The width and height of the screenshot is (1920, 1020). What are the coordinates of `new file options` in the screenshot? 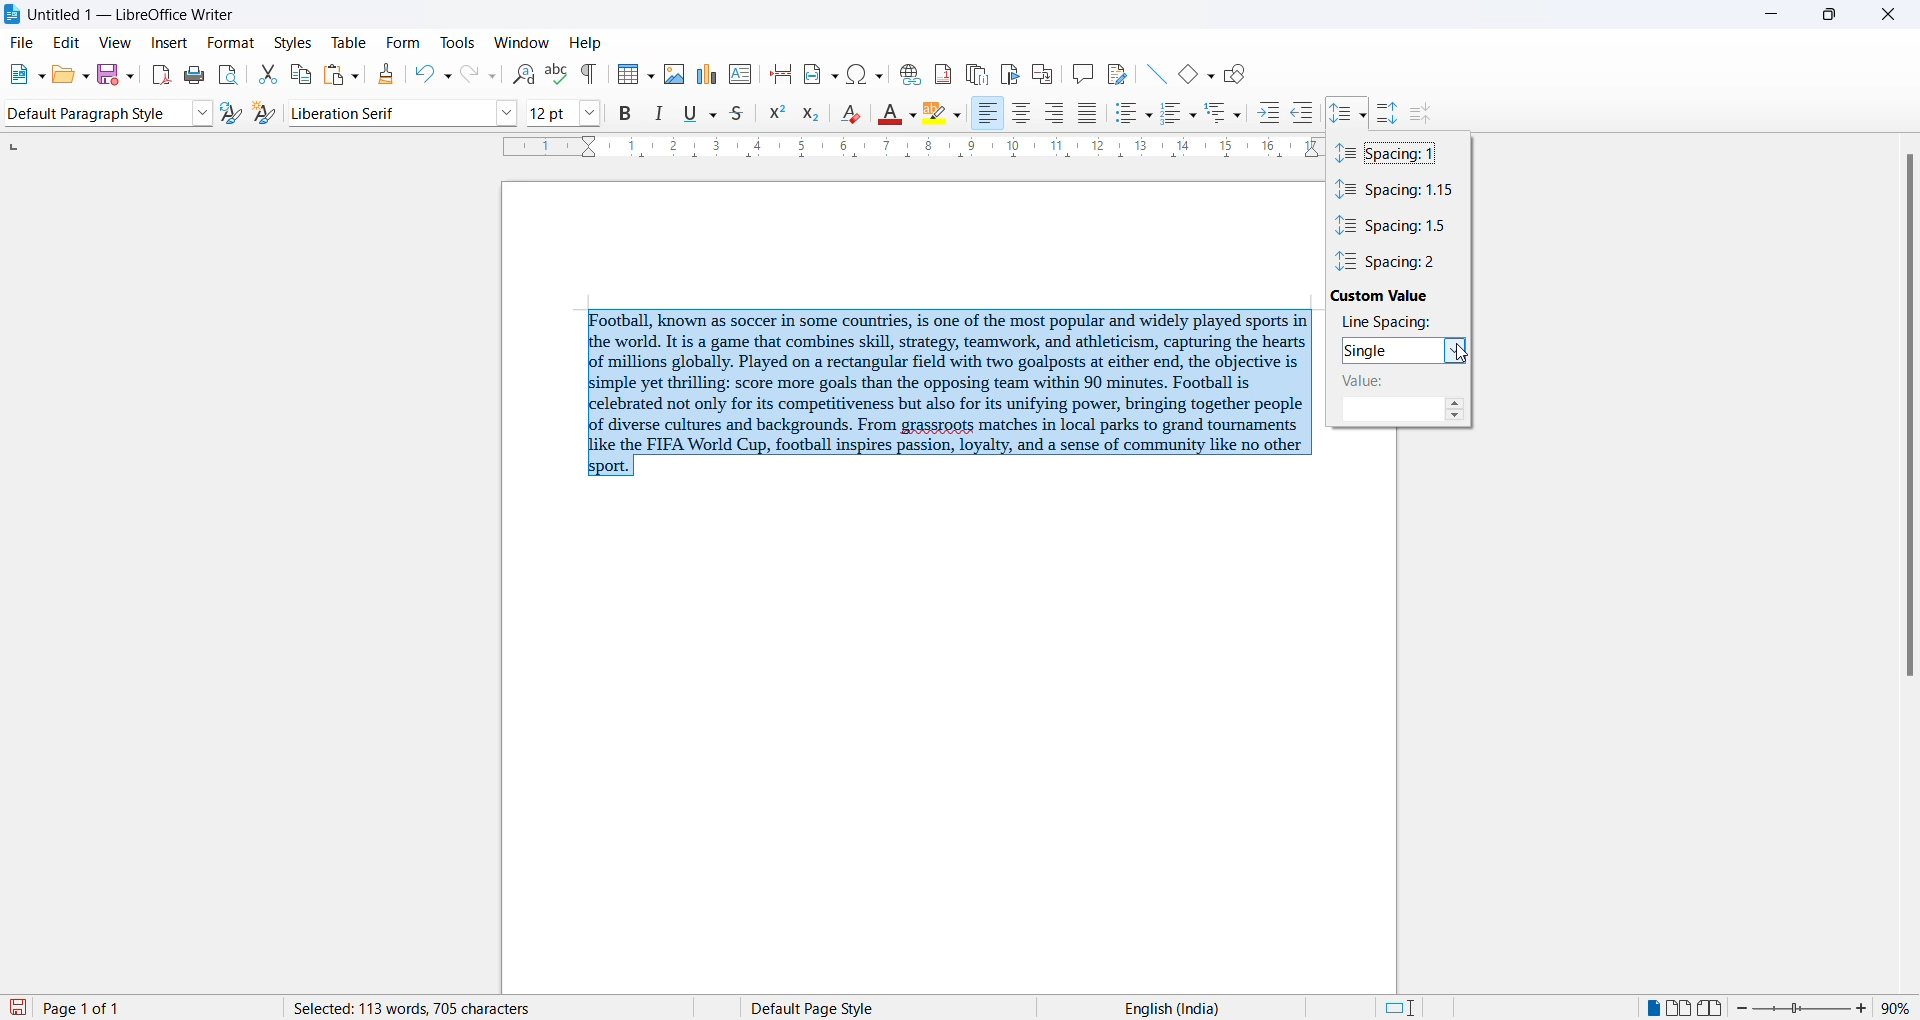 It's located at (37, 74).